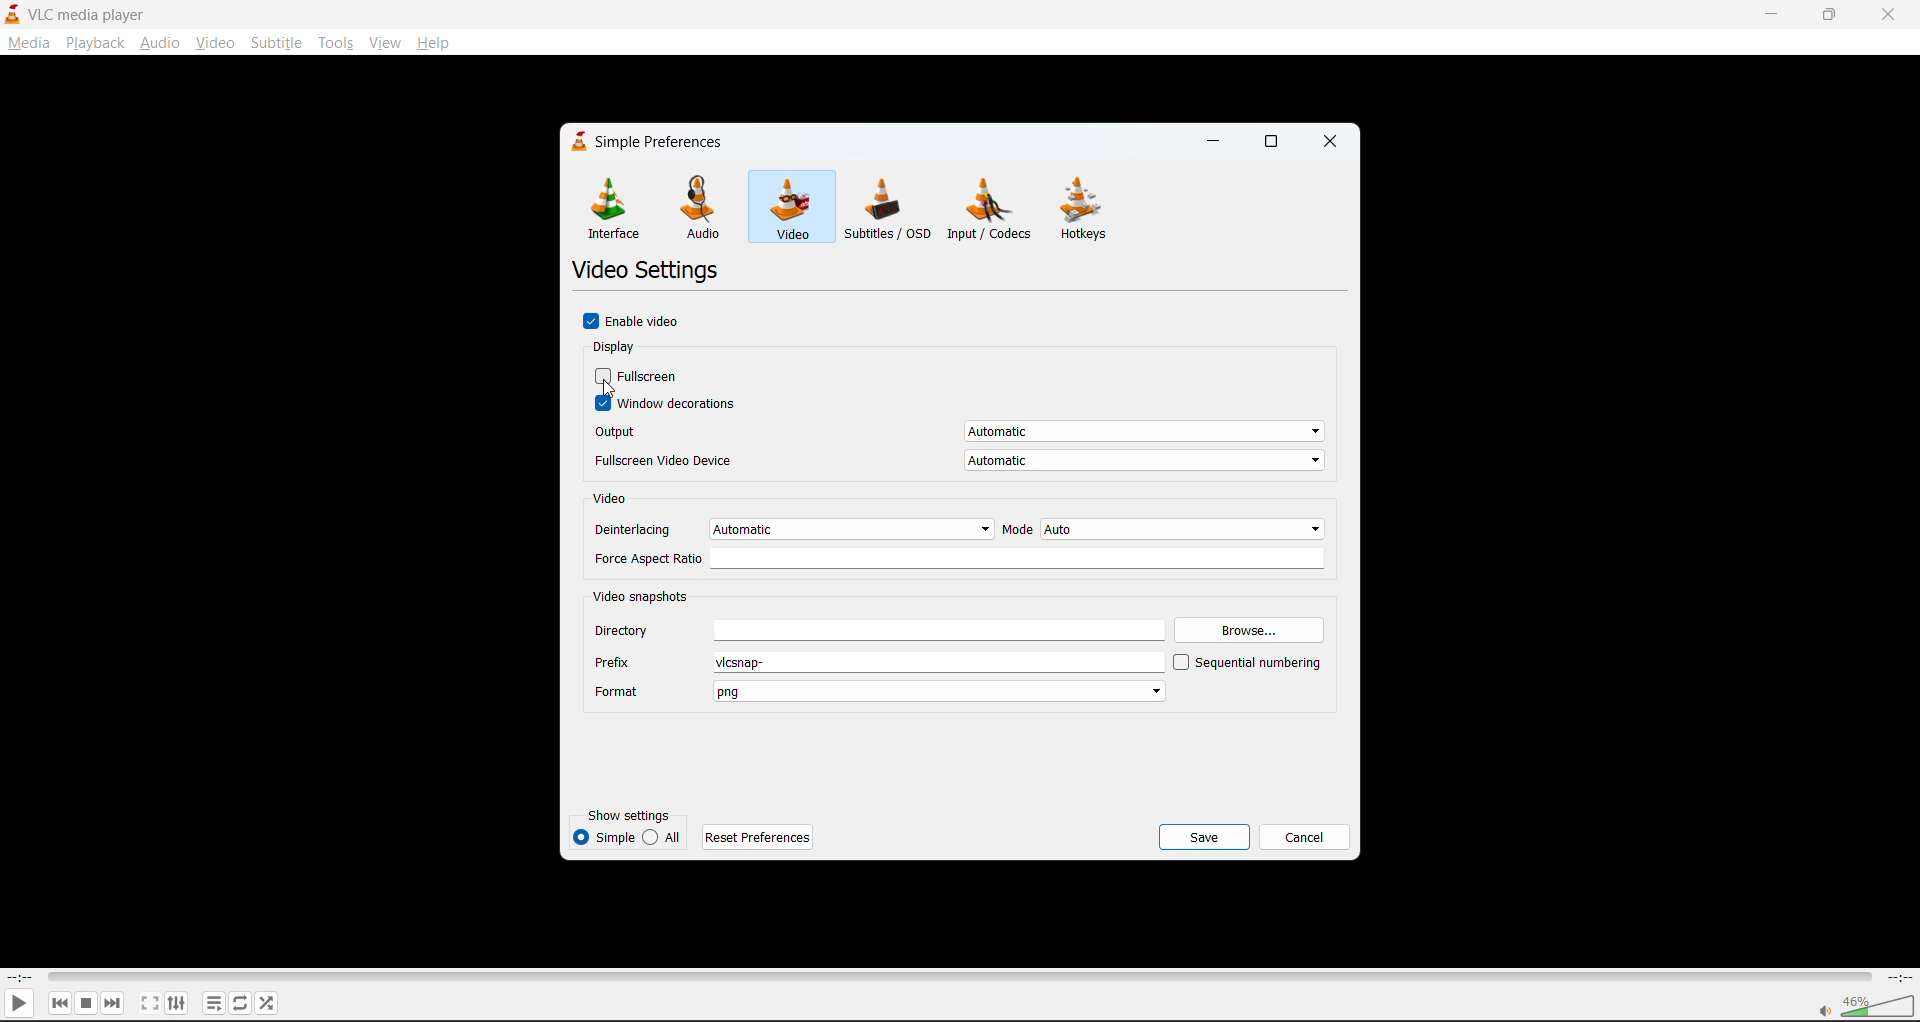 The image size is (1920, 1022). I want to click on hotkeys, so click(1089, 209).